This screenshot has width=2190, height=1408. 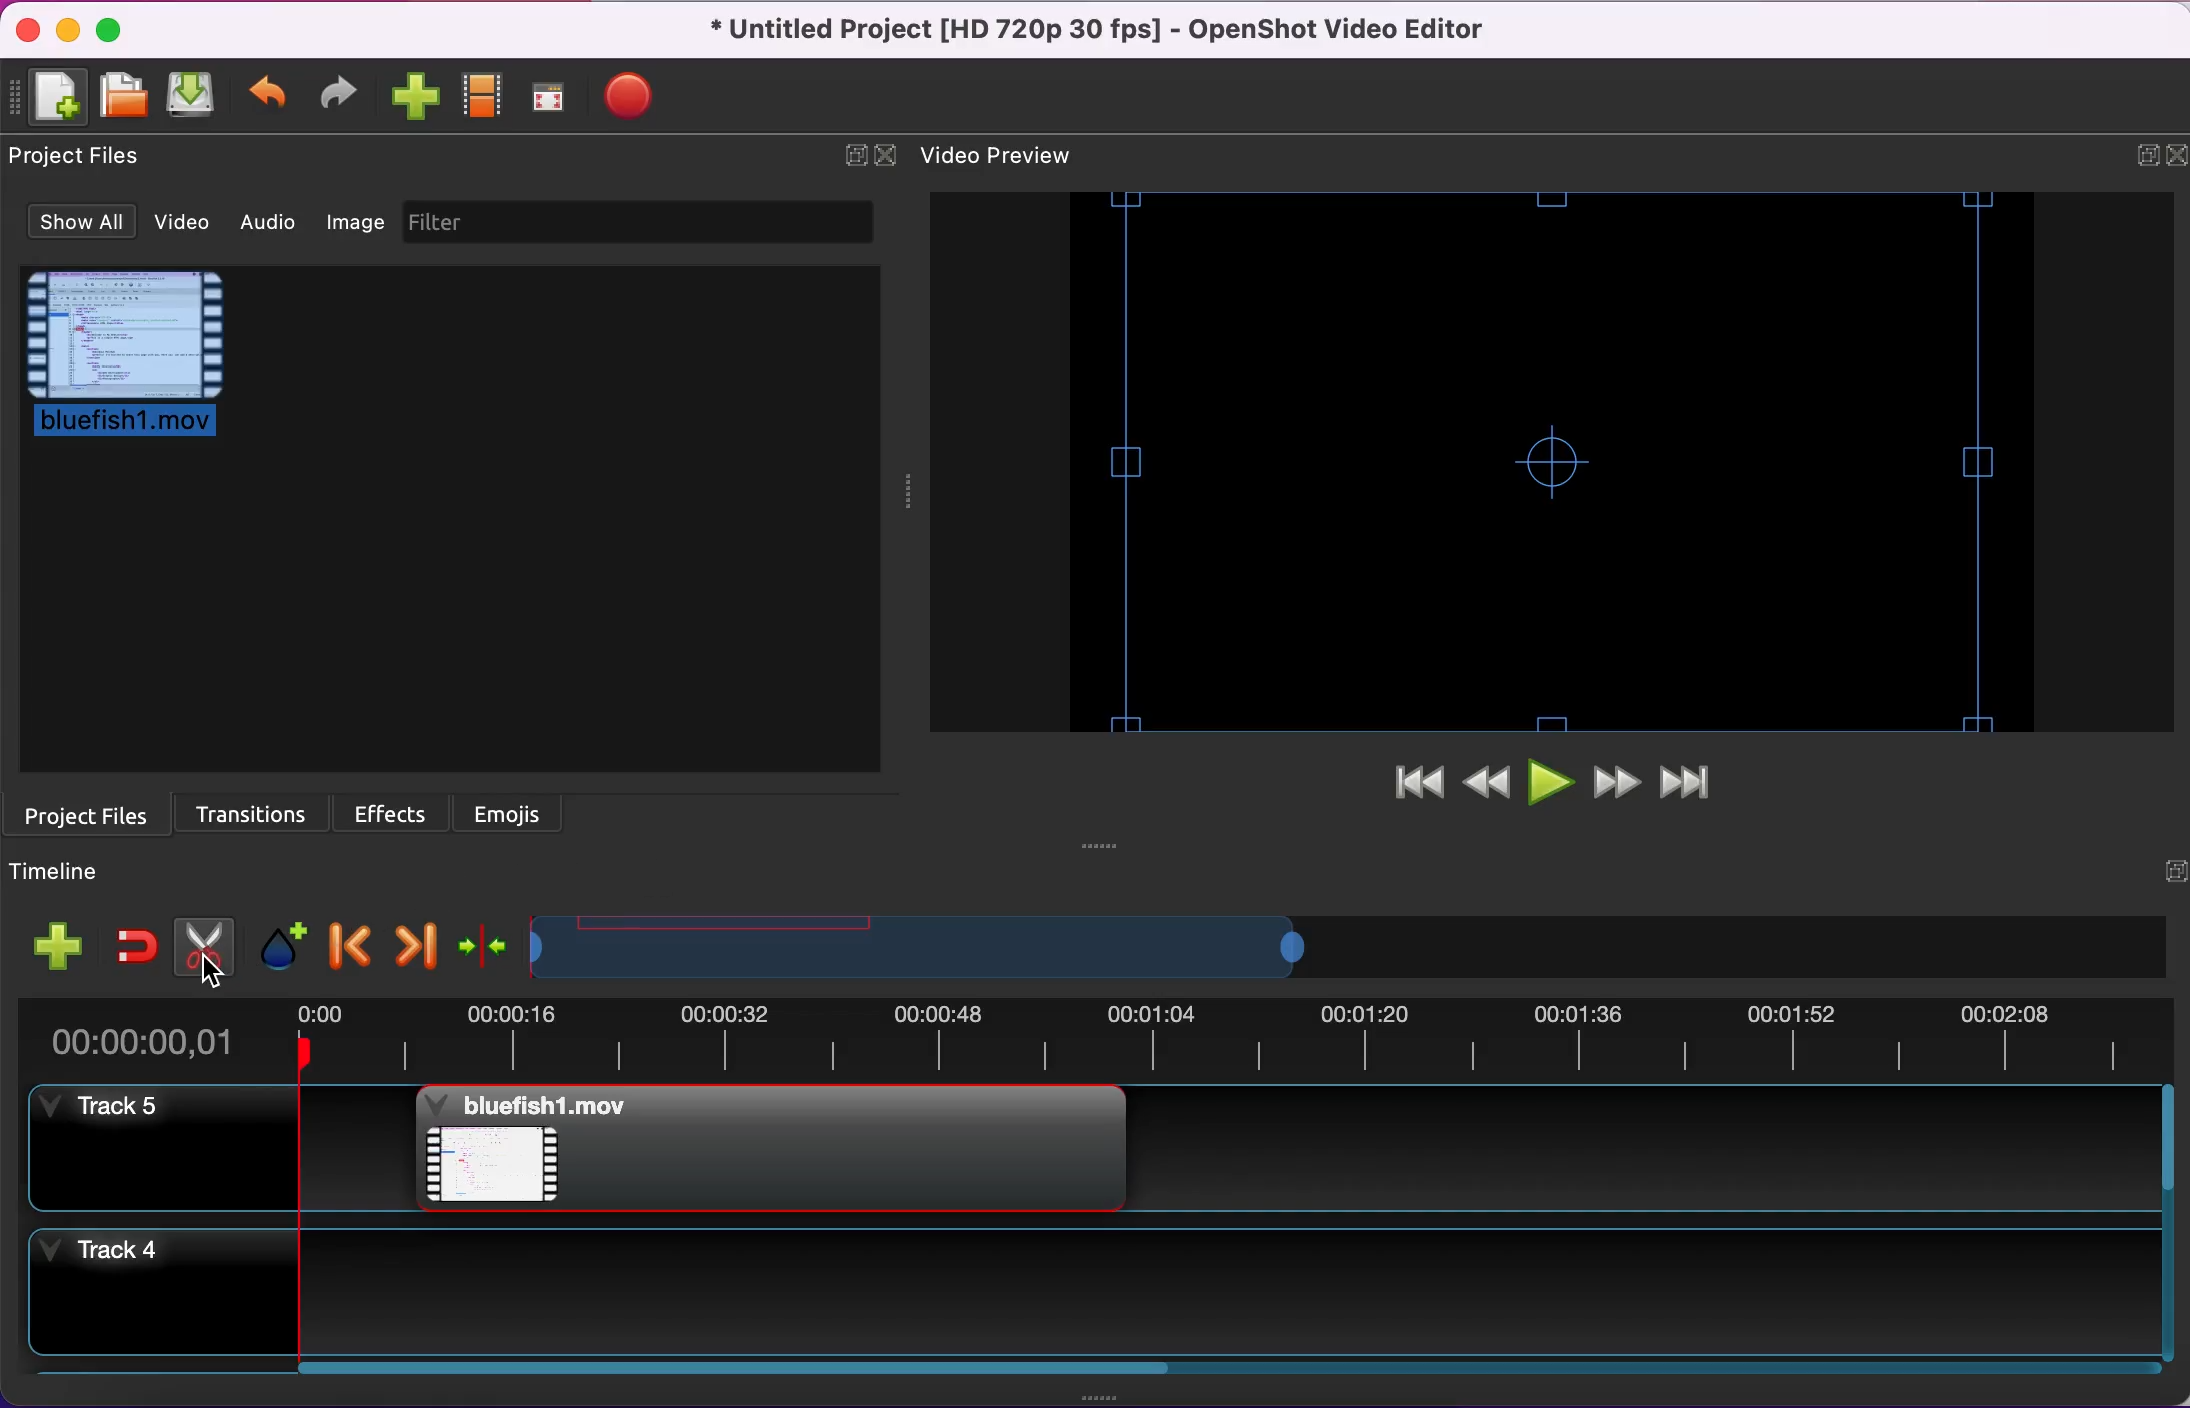 What do you see at coordinates (943, 947) in the screenshot?
I see `timeline` at bounding box center [943, 947].